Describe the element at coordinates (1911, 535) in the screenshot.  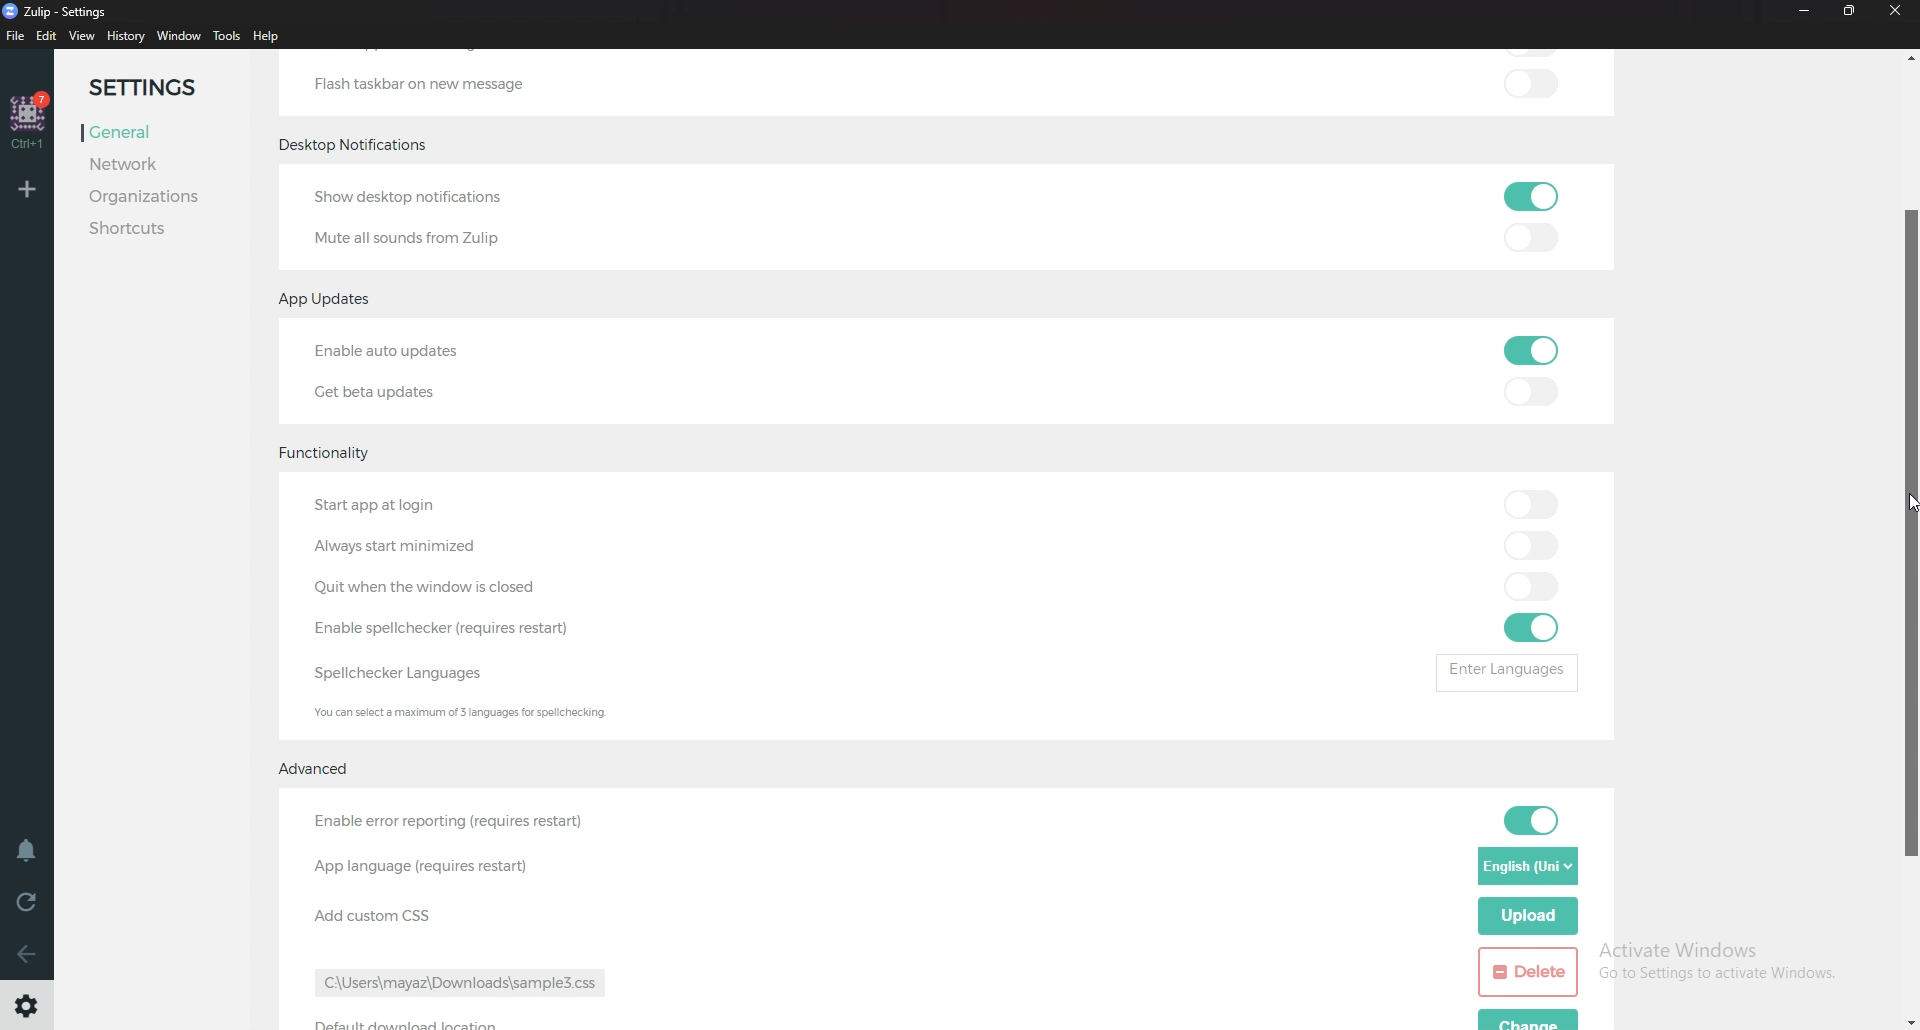
I see `Scroll bar` at that location.